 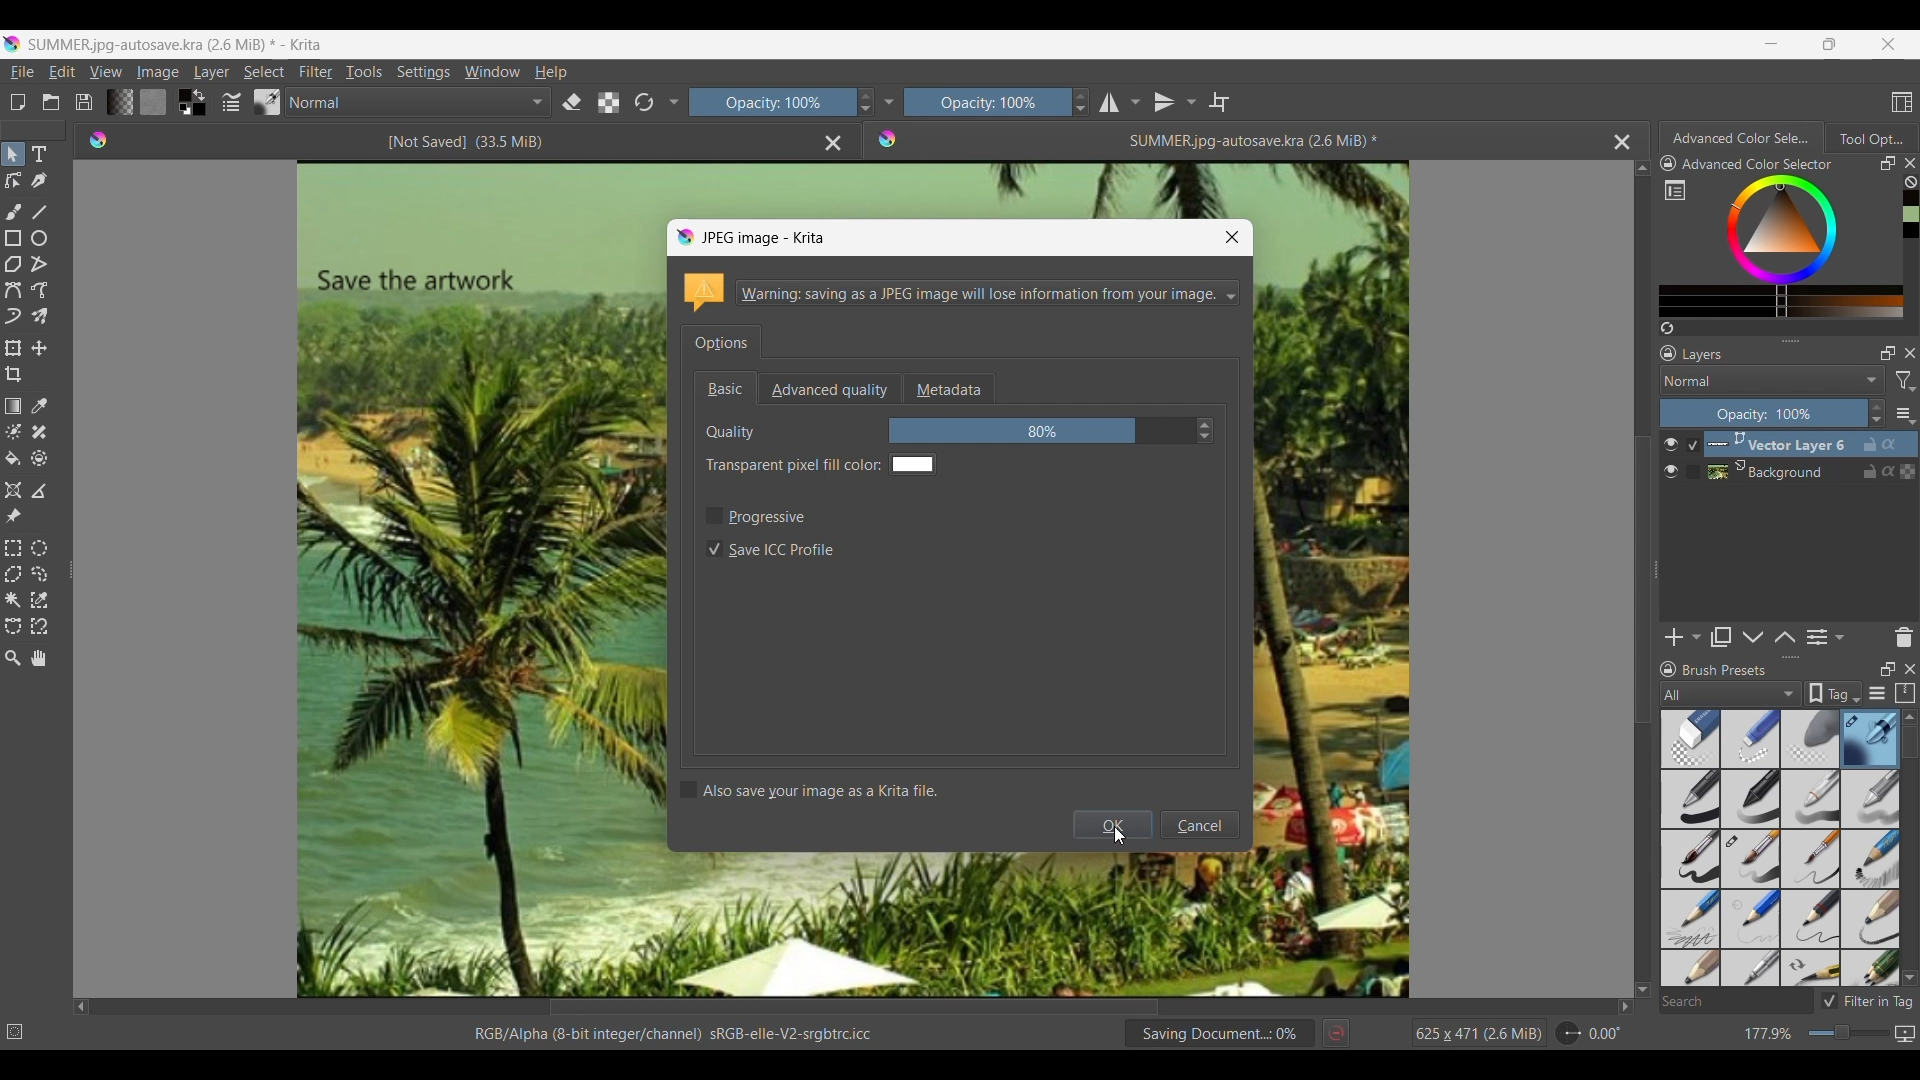 I want to click on Quick slide to left, so click(x=82, y=1008).